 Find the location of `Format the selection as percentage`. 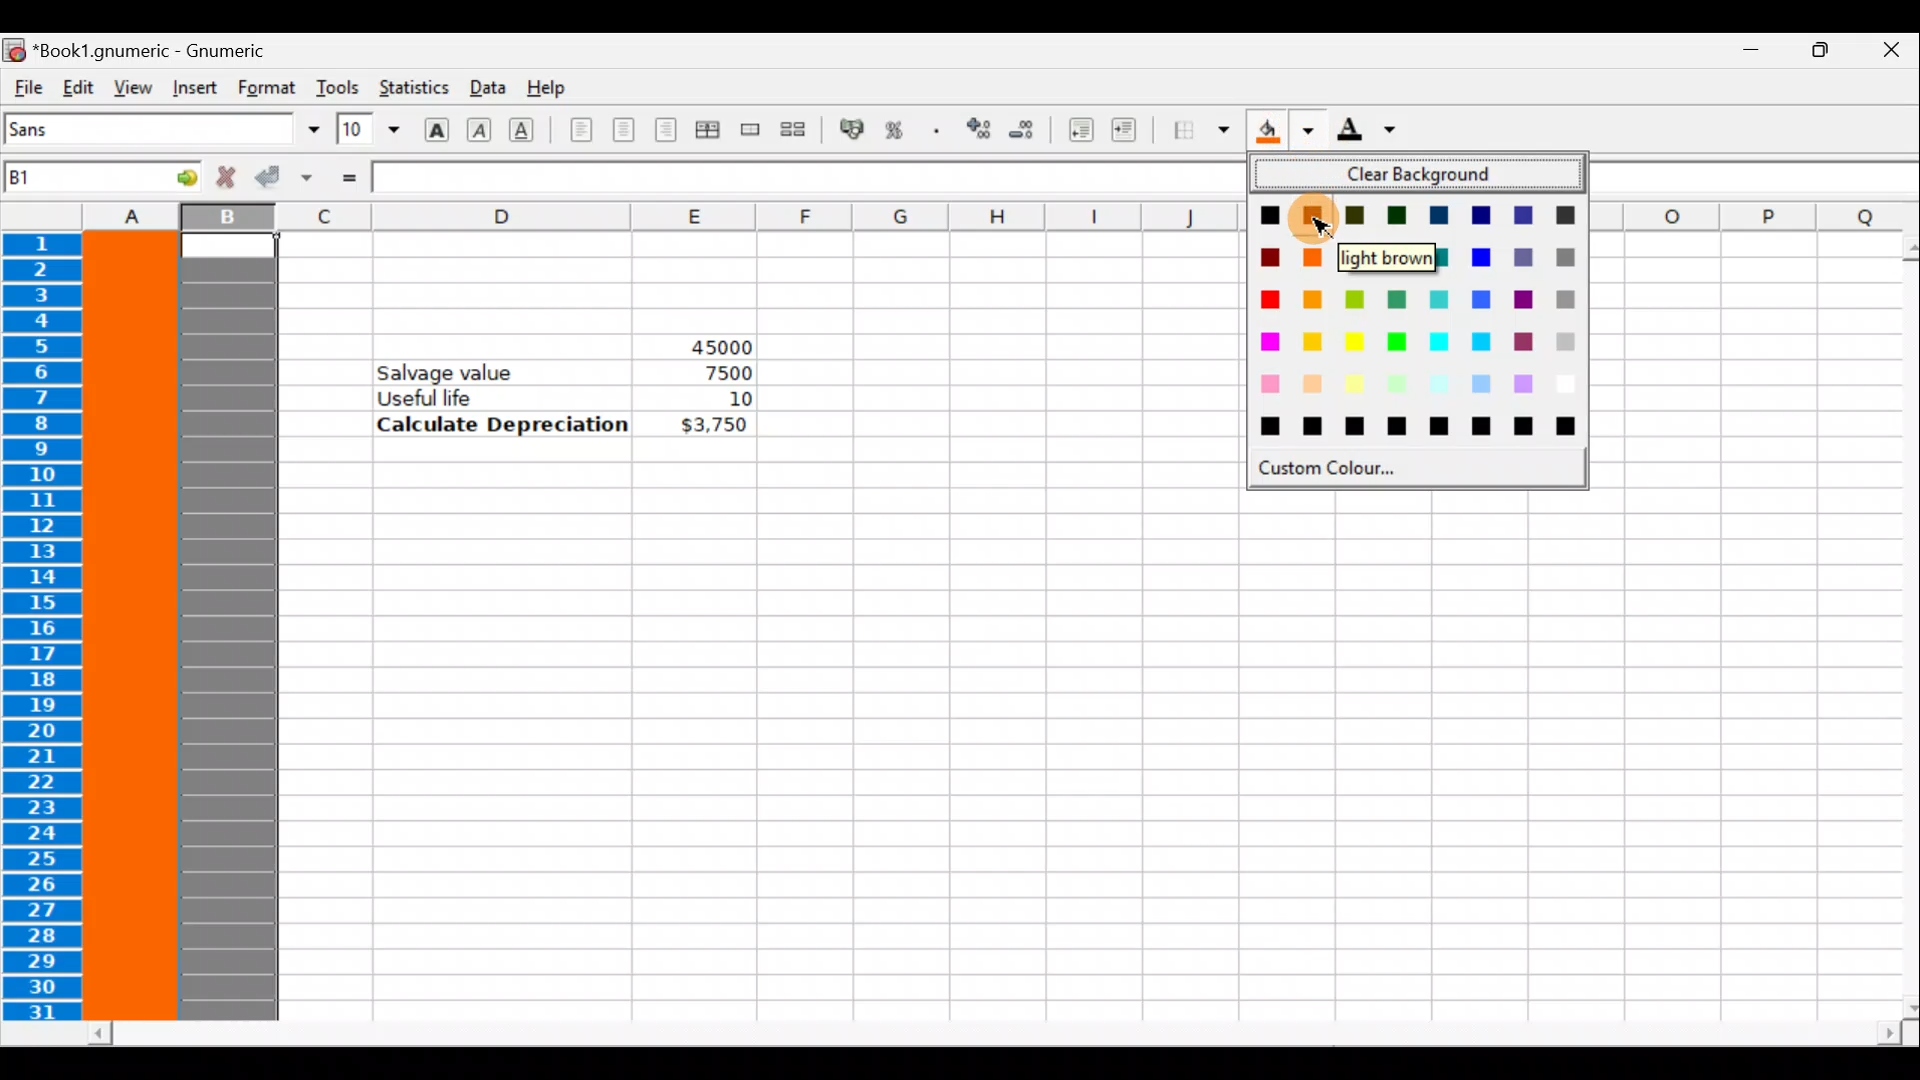

Format the selection as percentage is located at coordinates (898, 133).